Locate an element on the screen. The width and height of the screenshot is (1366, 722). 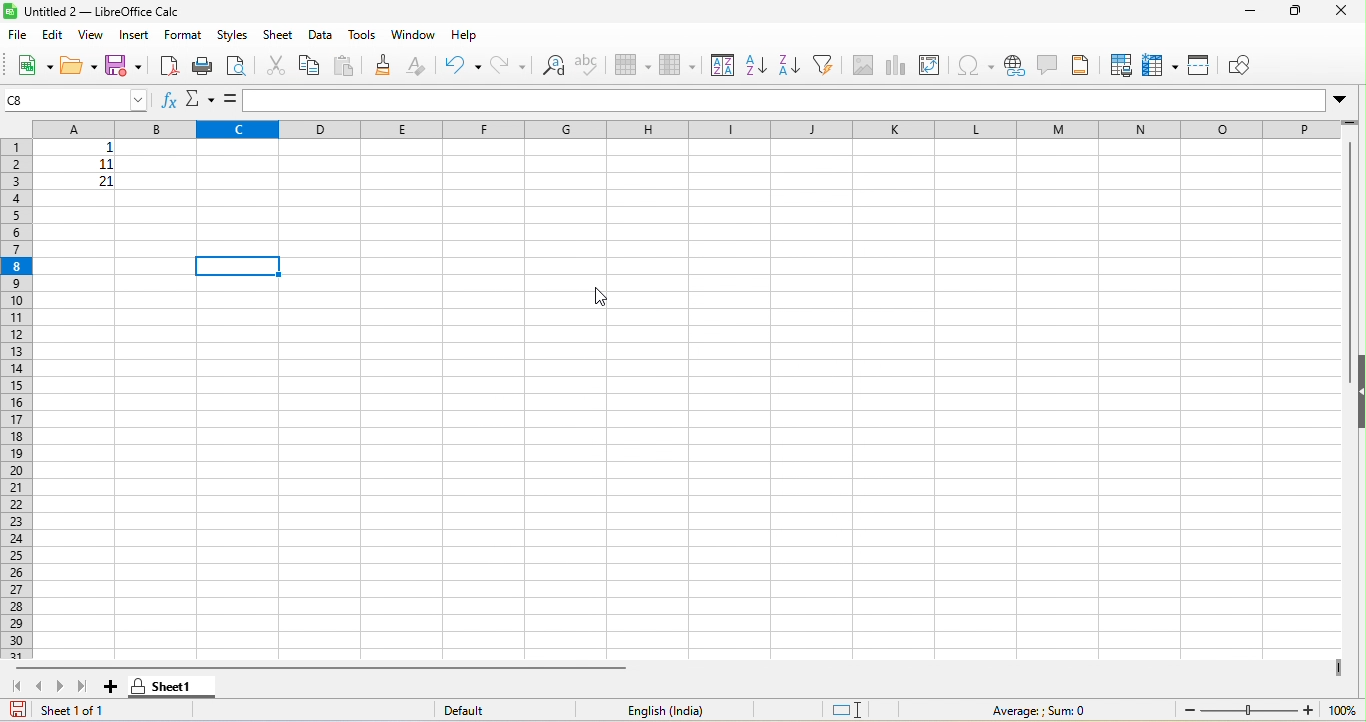
column headings is located at coordinates (676, 129).